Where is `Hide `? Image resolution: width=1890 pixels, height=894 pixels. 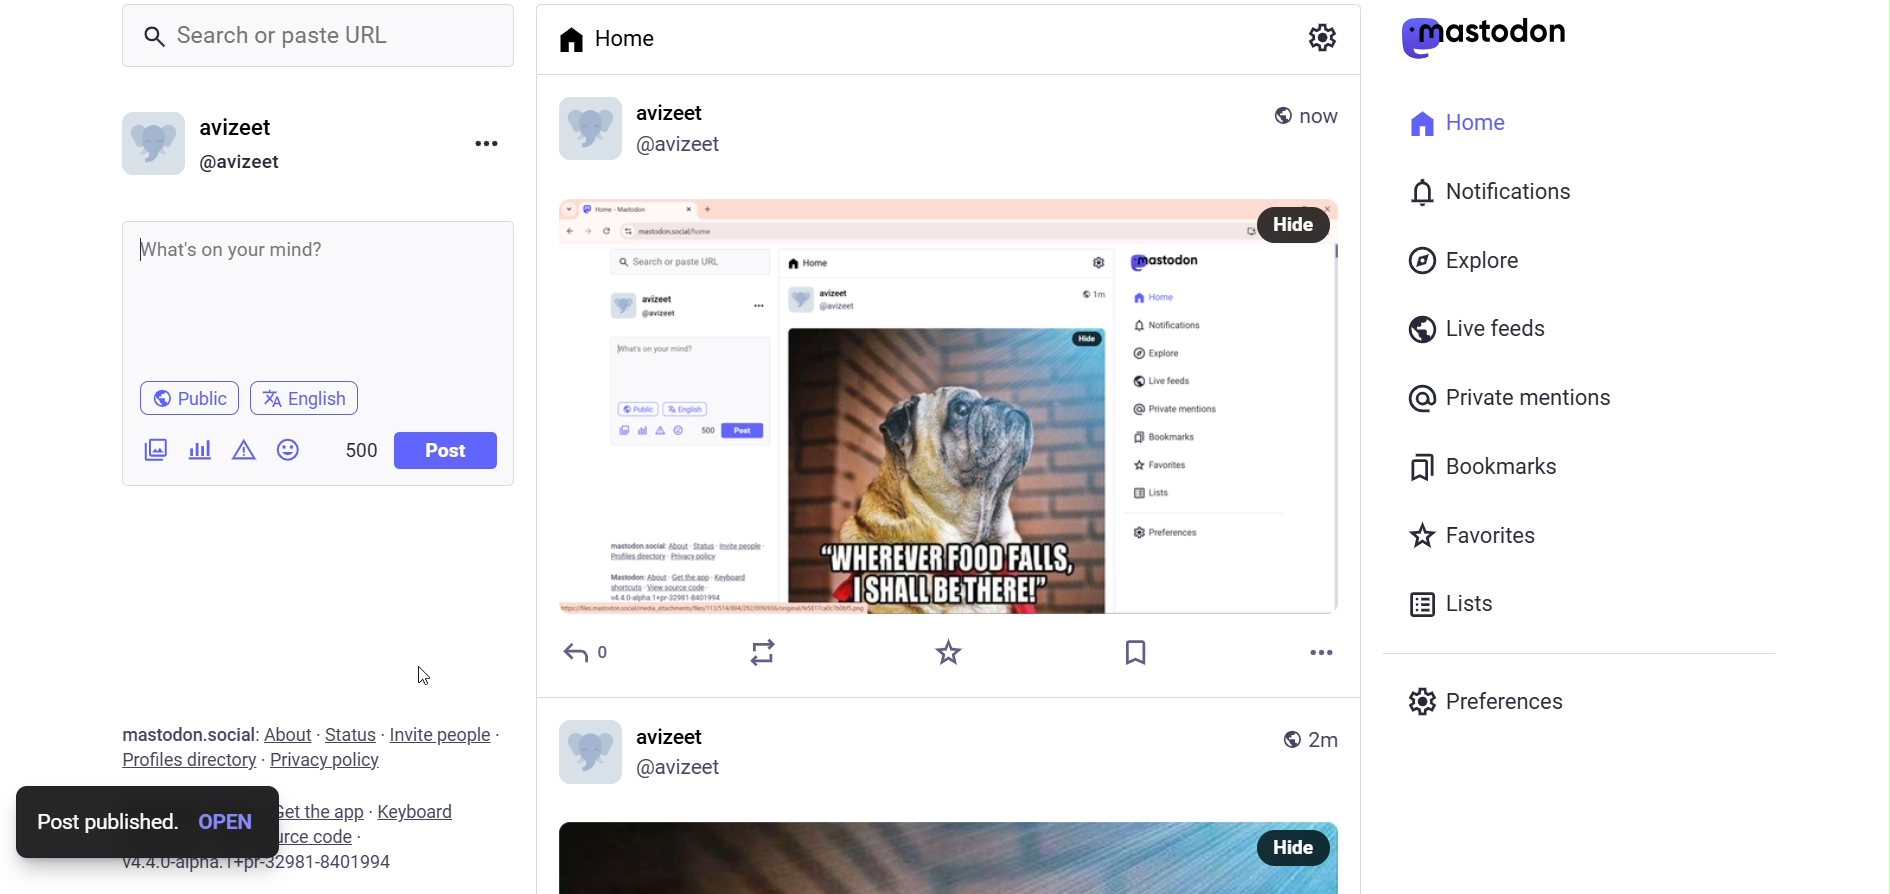
Hide  is located at coordinates (1302, 847).